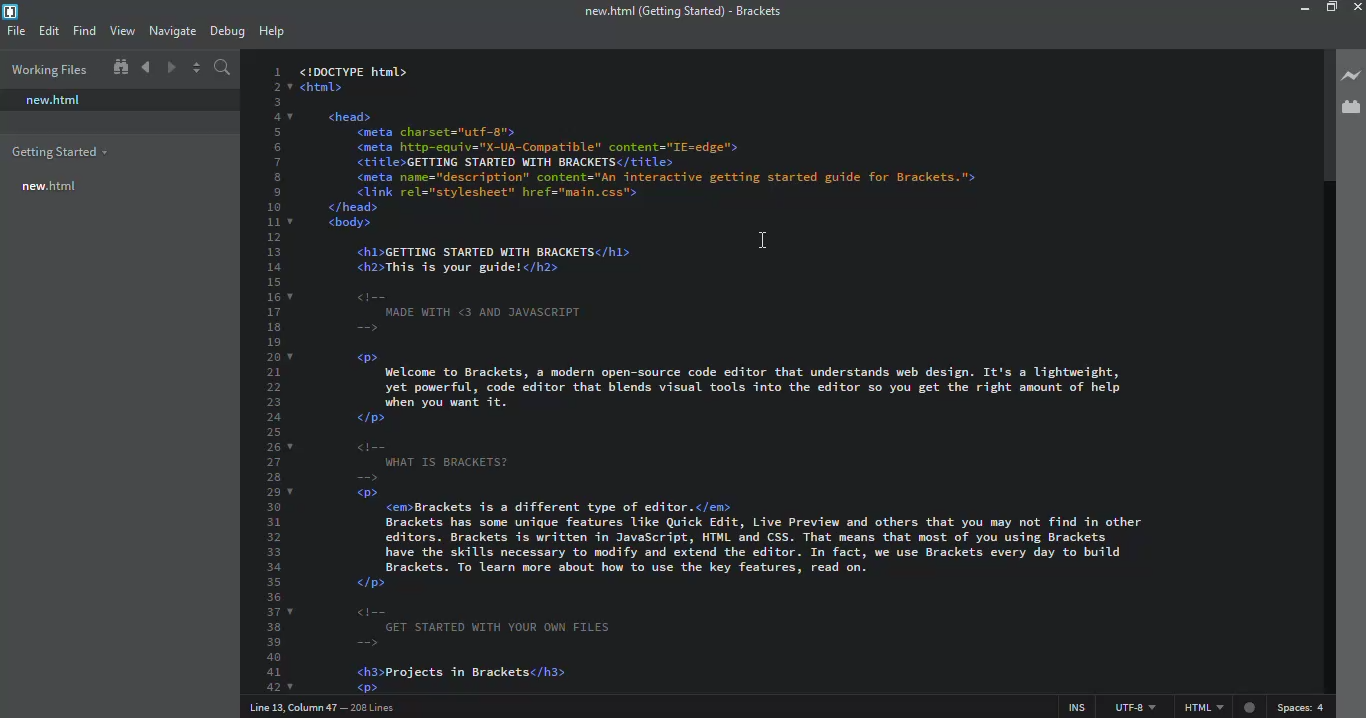 This screenshot has height=718, width=1366. What do you see at coordinates (50, 184) in the screenshot?
I see `new` at bounding box center [50, 184].